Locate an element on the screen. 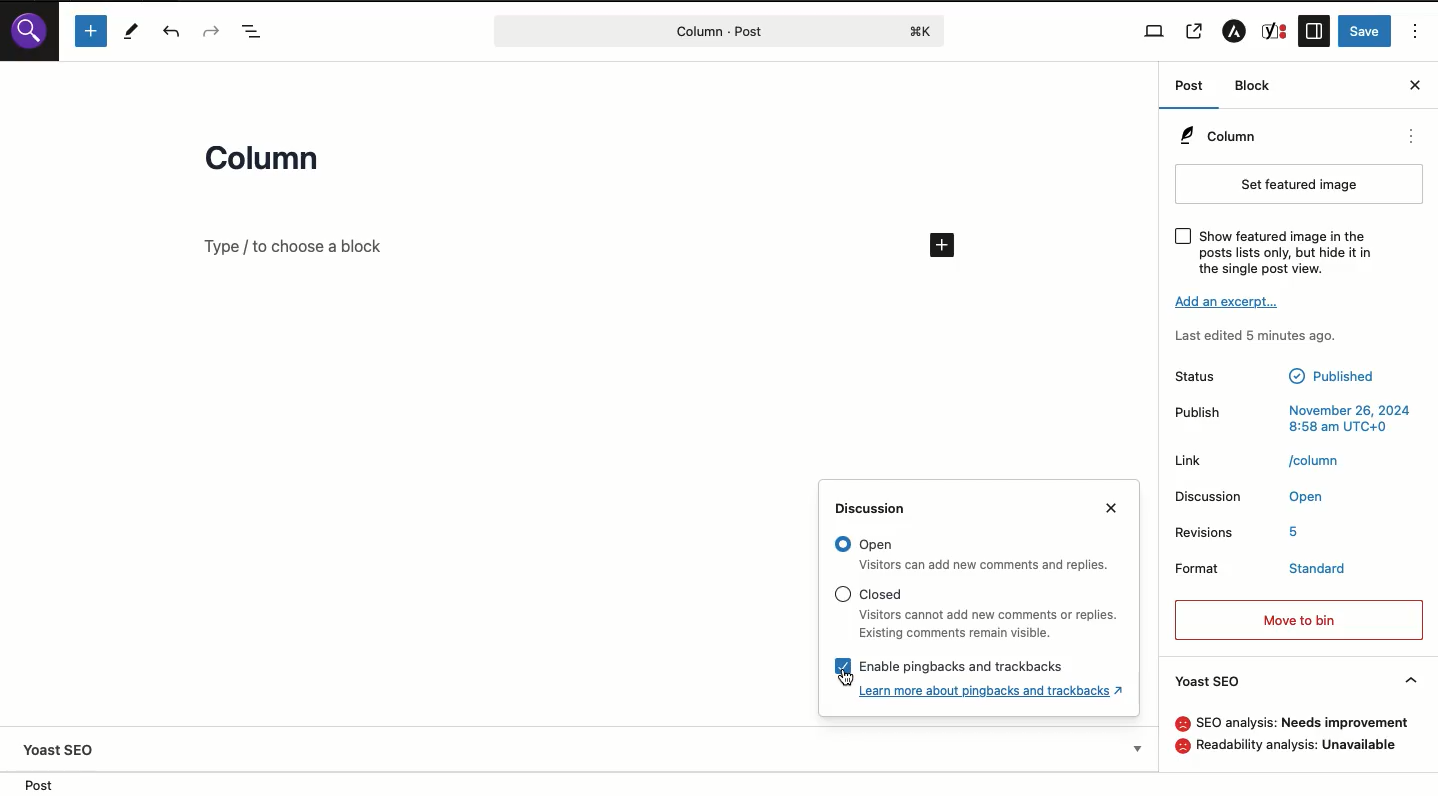  Comments only is located at coordinates (1339, 494).